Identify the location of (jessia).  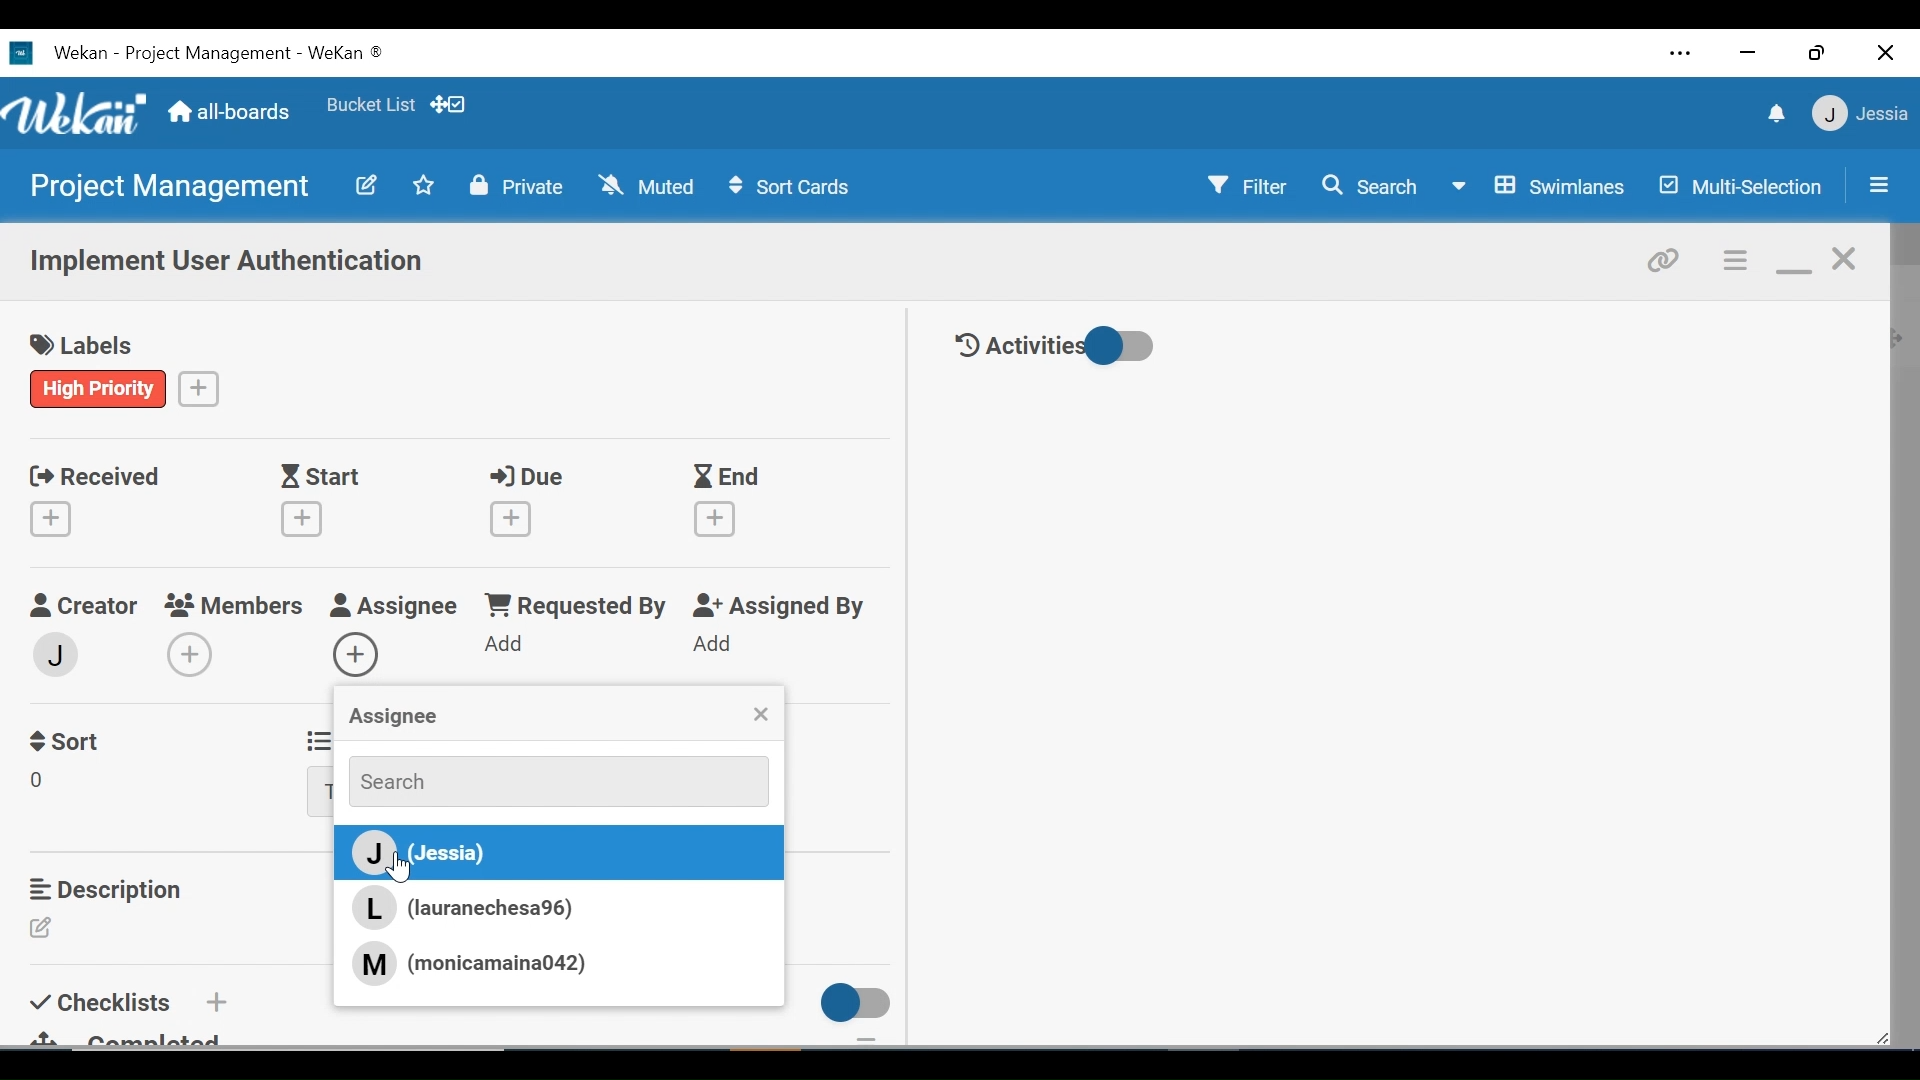
(554, 854).